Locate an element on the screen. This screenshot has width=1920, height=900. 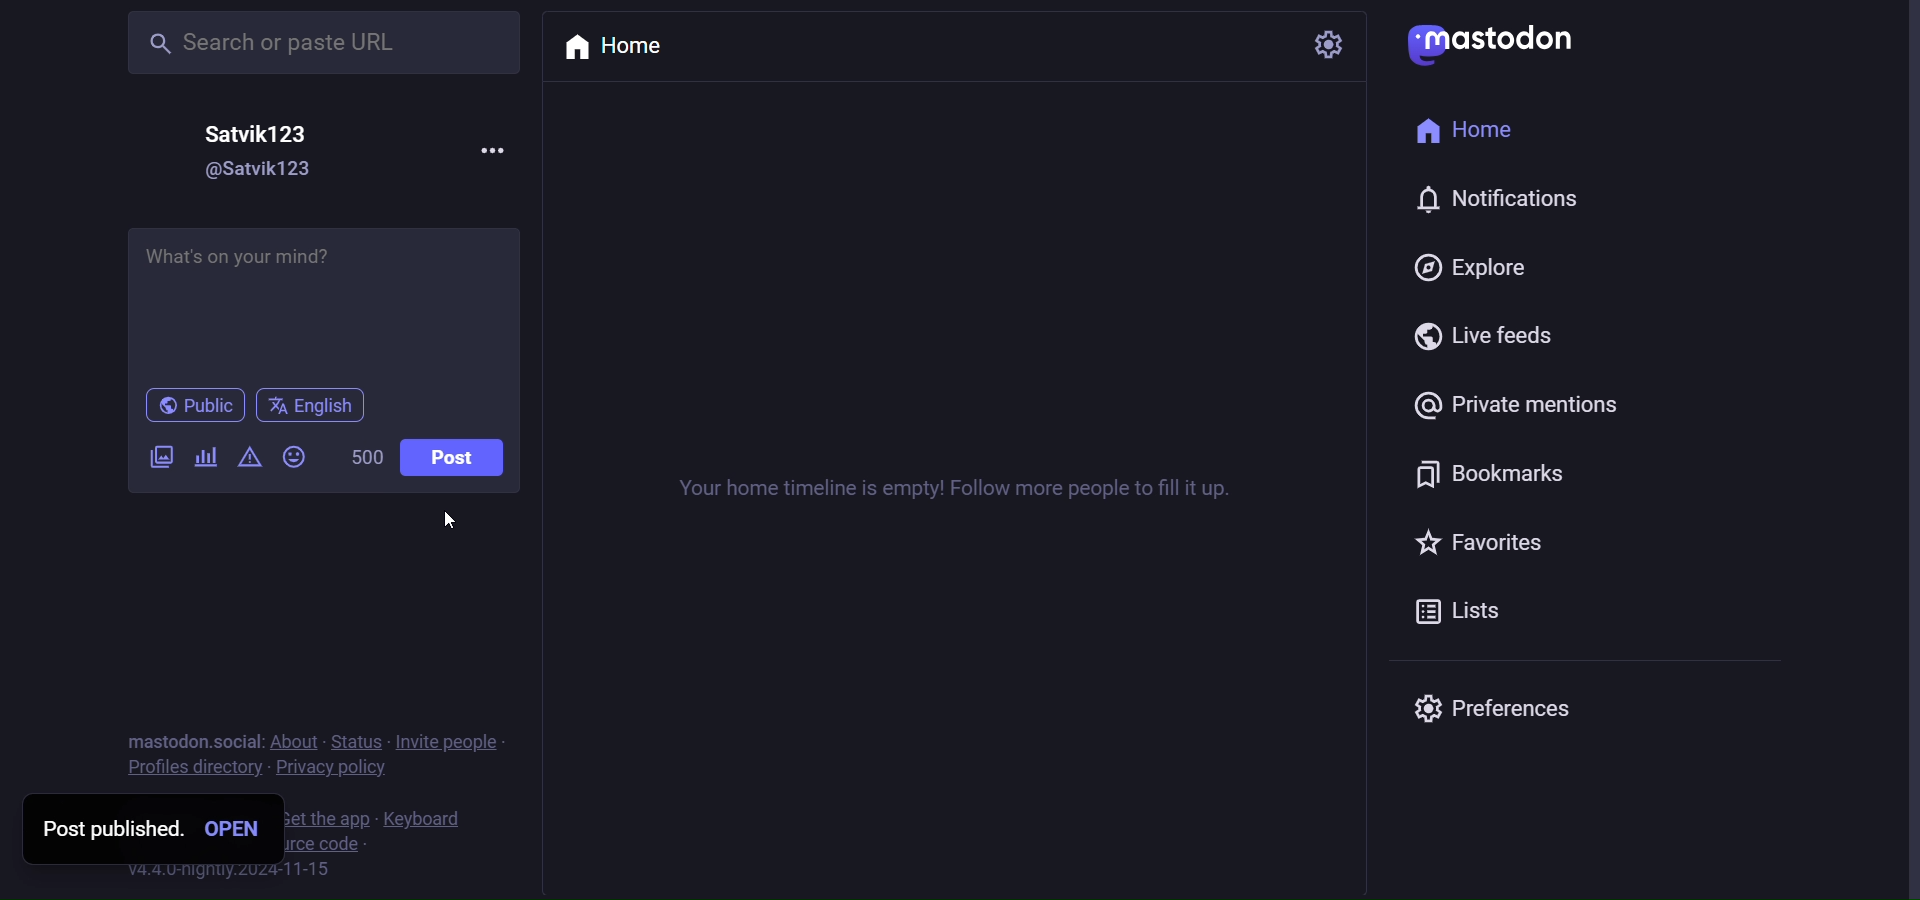
word limit is located at coordinates (367, 458).